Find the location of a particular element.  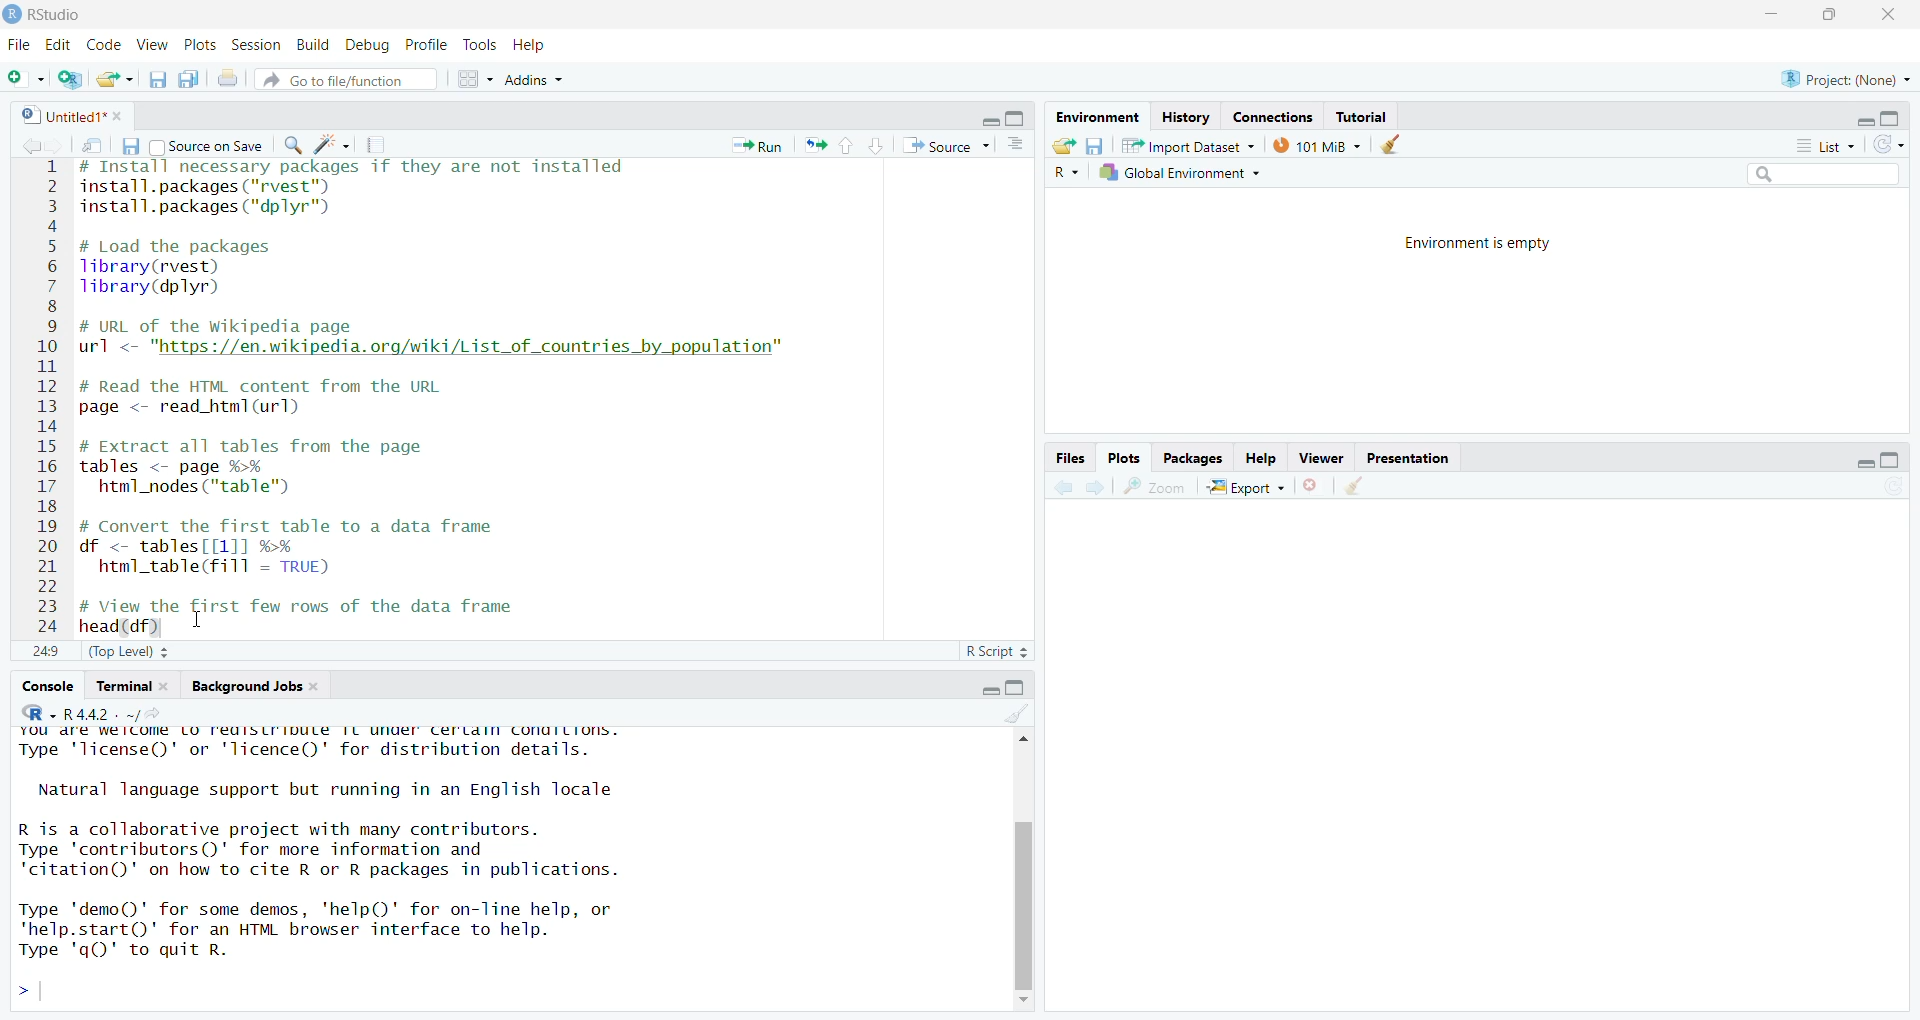

open file is located at coordinates (118, 79).